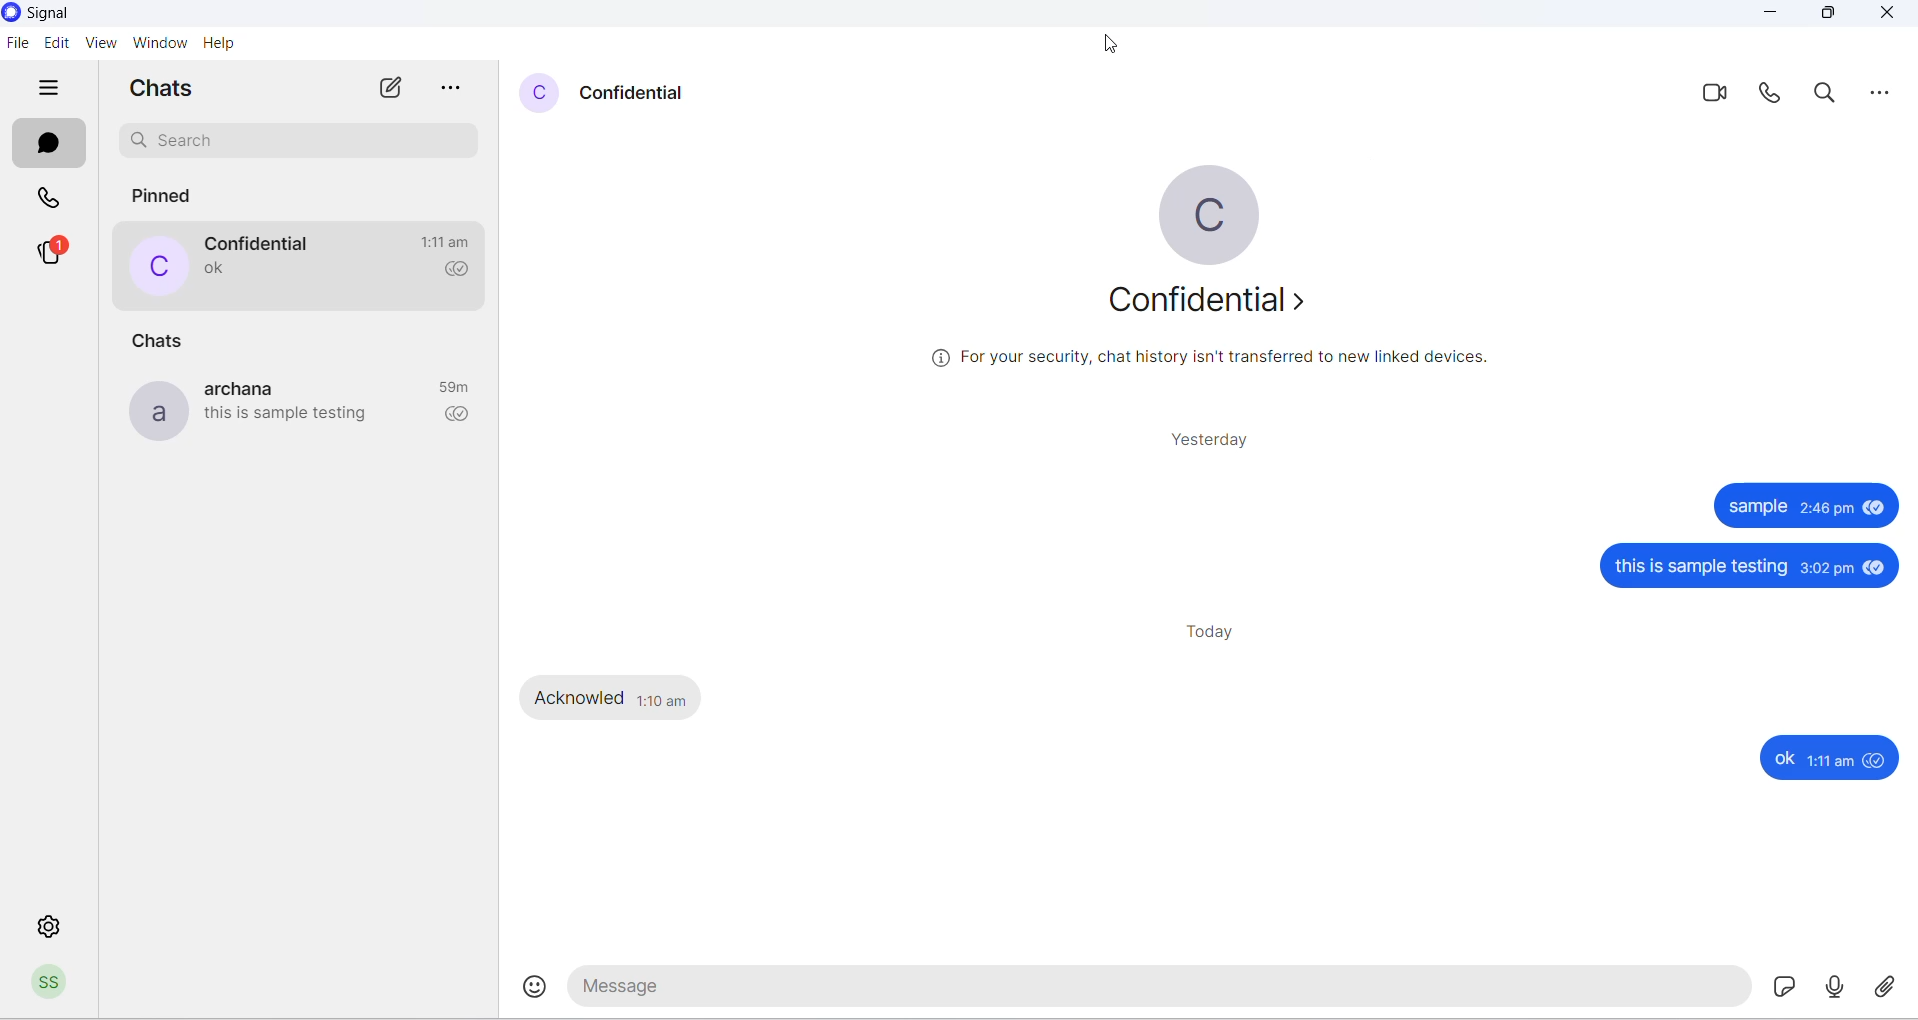 The height and width of the screenshot is (1020, 1918). I want to click on 3:02 pm, so click(1828, 569).